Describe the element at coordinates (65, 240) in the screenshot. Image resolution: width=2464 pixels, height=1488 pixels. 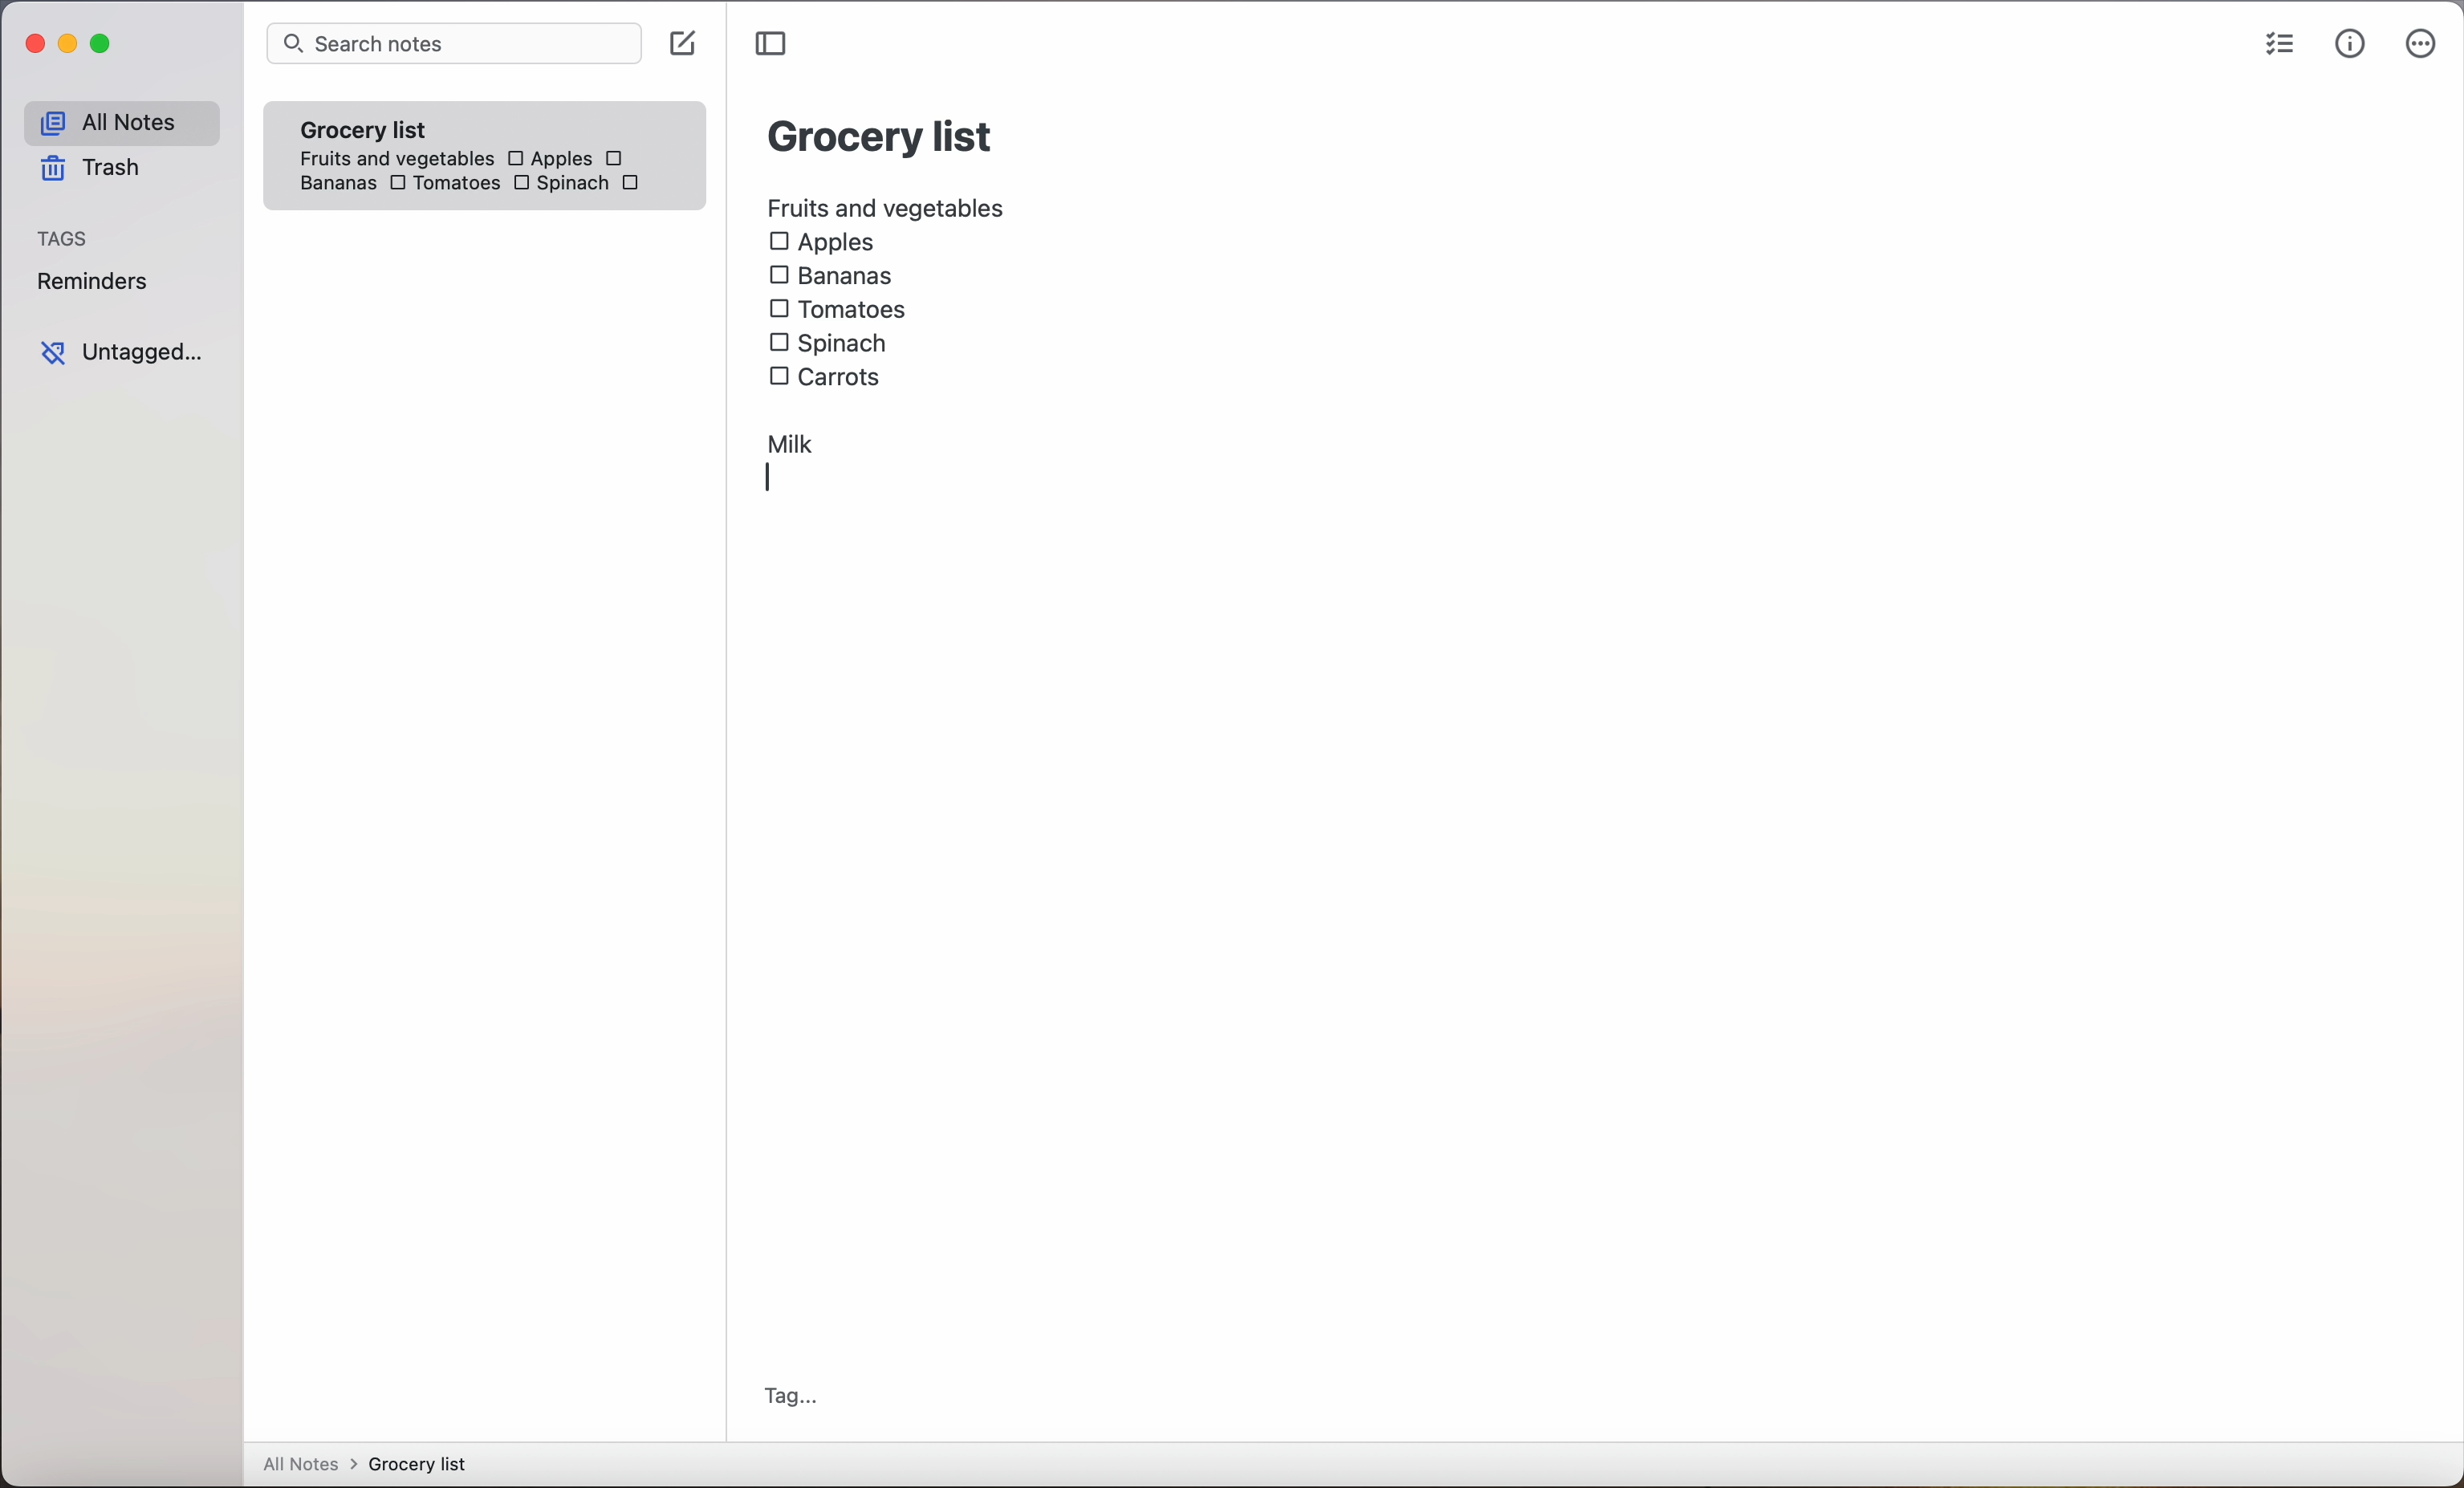
I see `tags` at that location.